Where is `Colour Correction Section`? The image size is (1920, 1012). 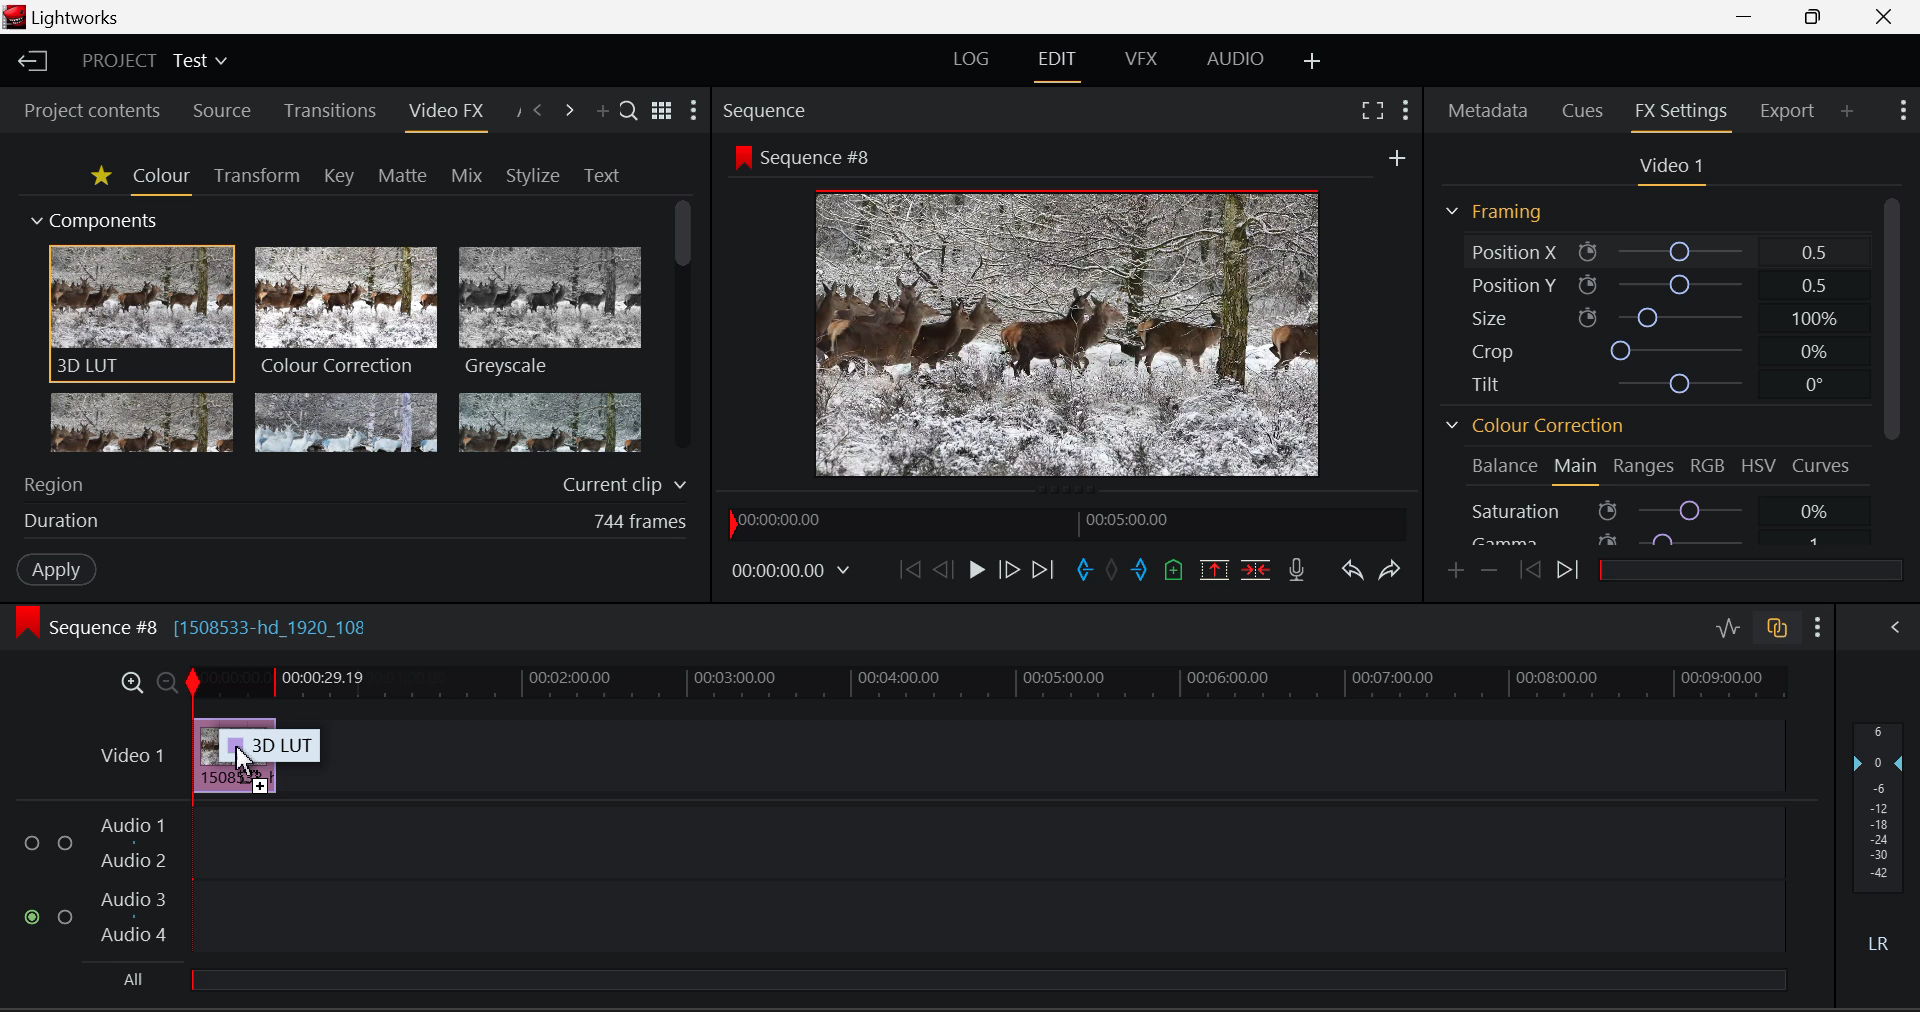
Colour Correction Section is located at coordinates (1534, 425).